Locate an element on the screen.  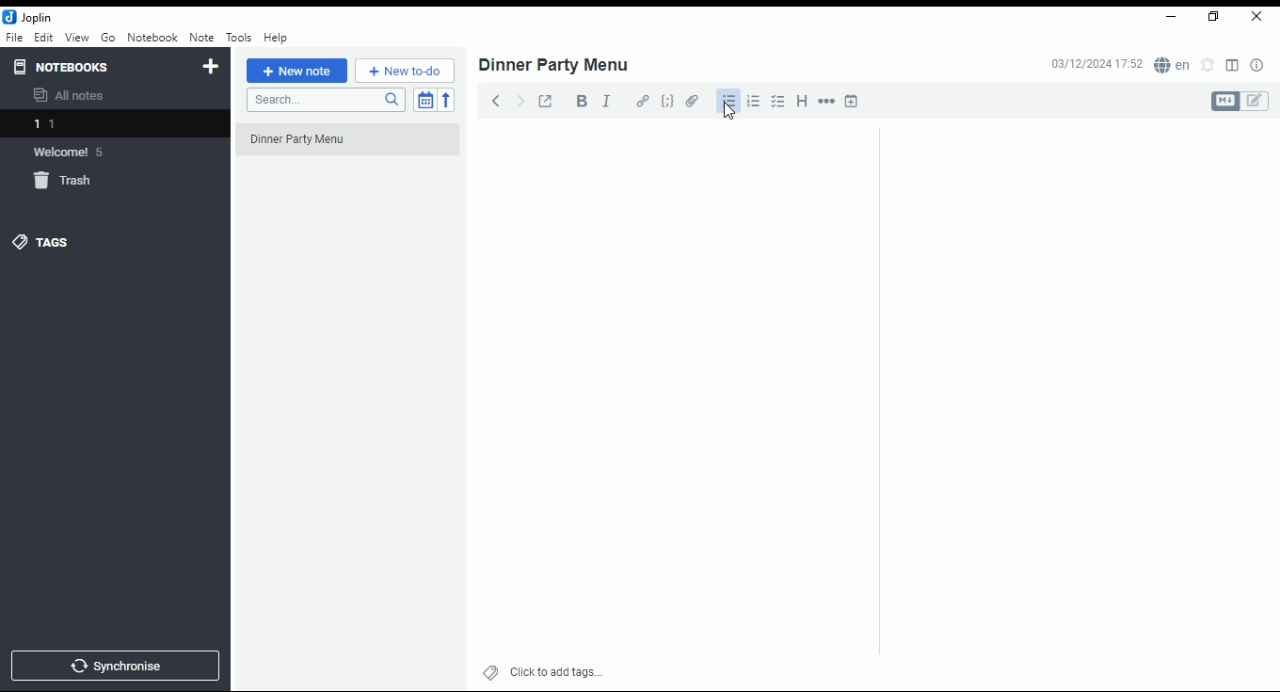
dinner party menu is located at coordinates (353, 146).